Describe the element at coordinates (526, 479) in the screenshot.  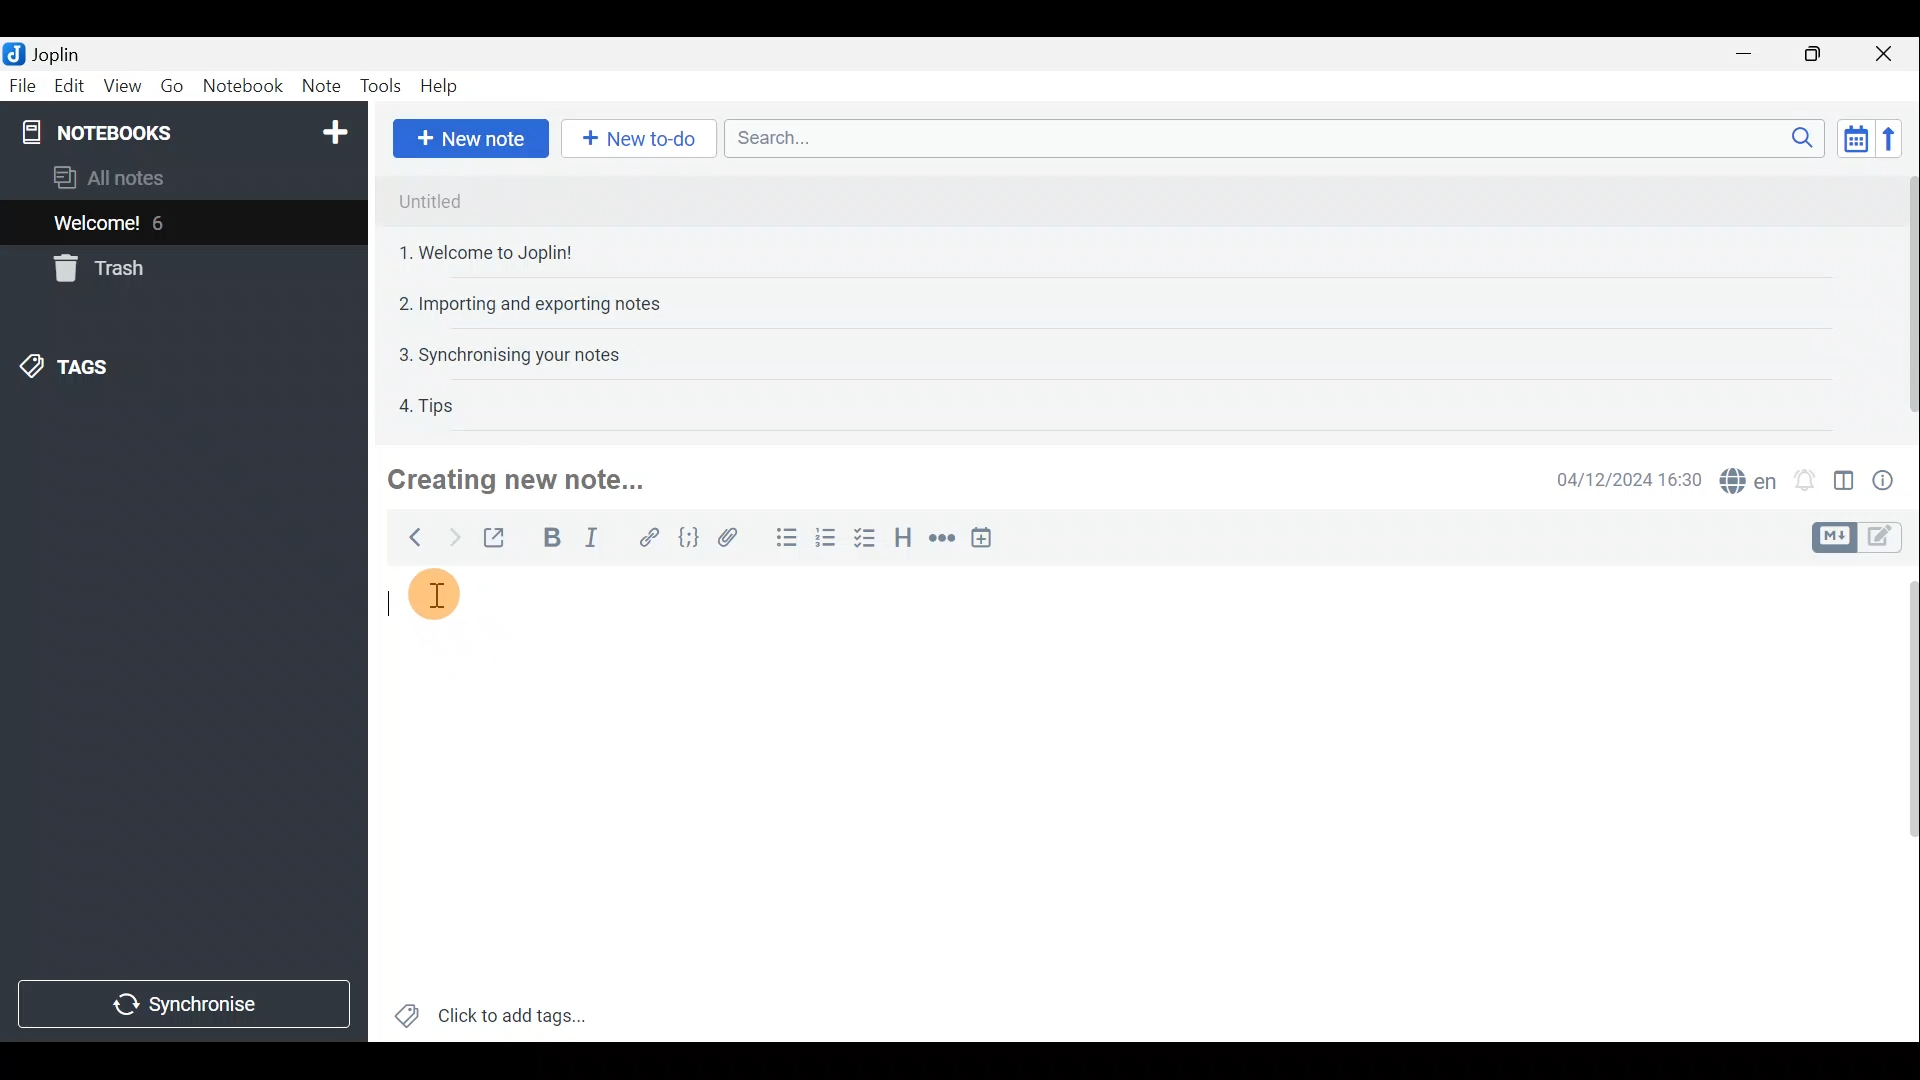
I see `Creating new note...` at that location.